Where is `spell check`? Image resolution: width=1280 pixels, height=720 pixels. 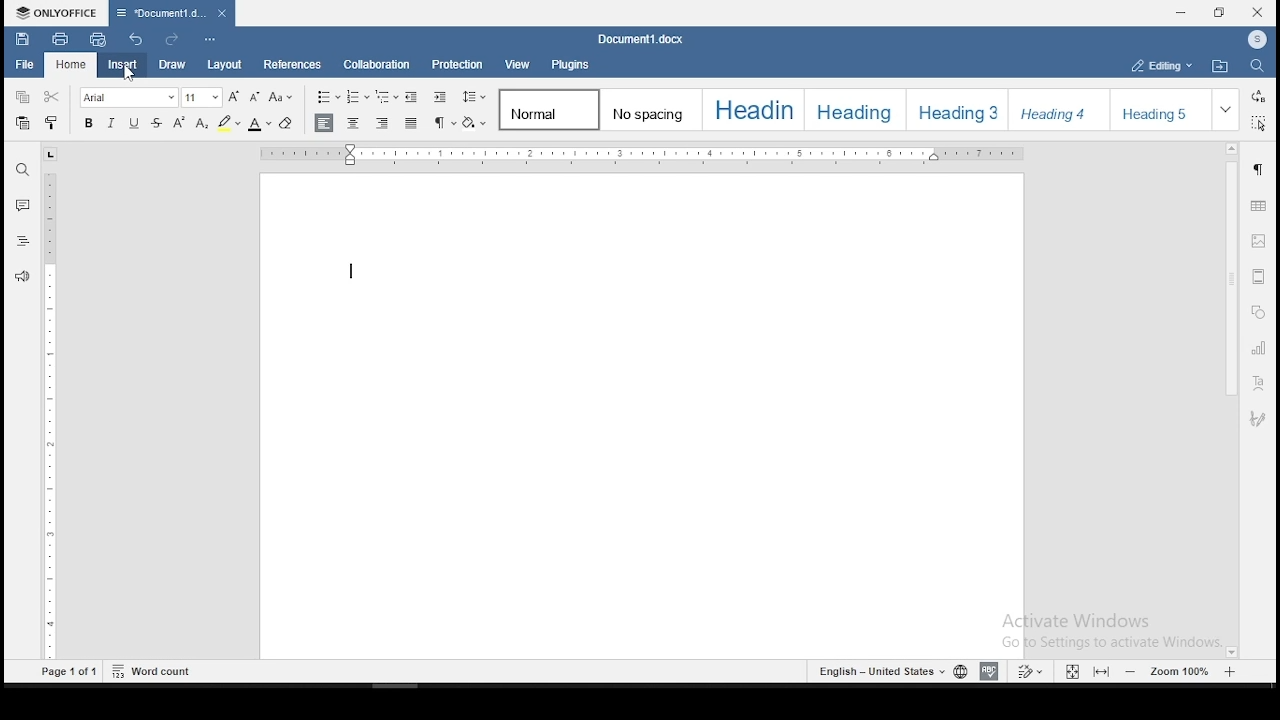
spell check is located at coordinates (989, 672).